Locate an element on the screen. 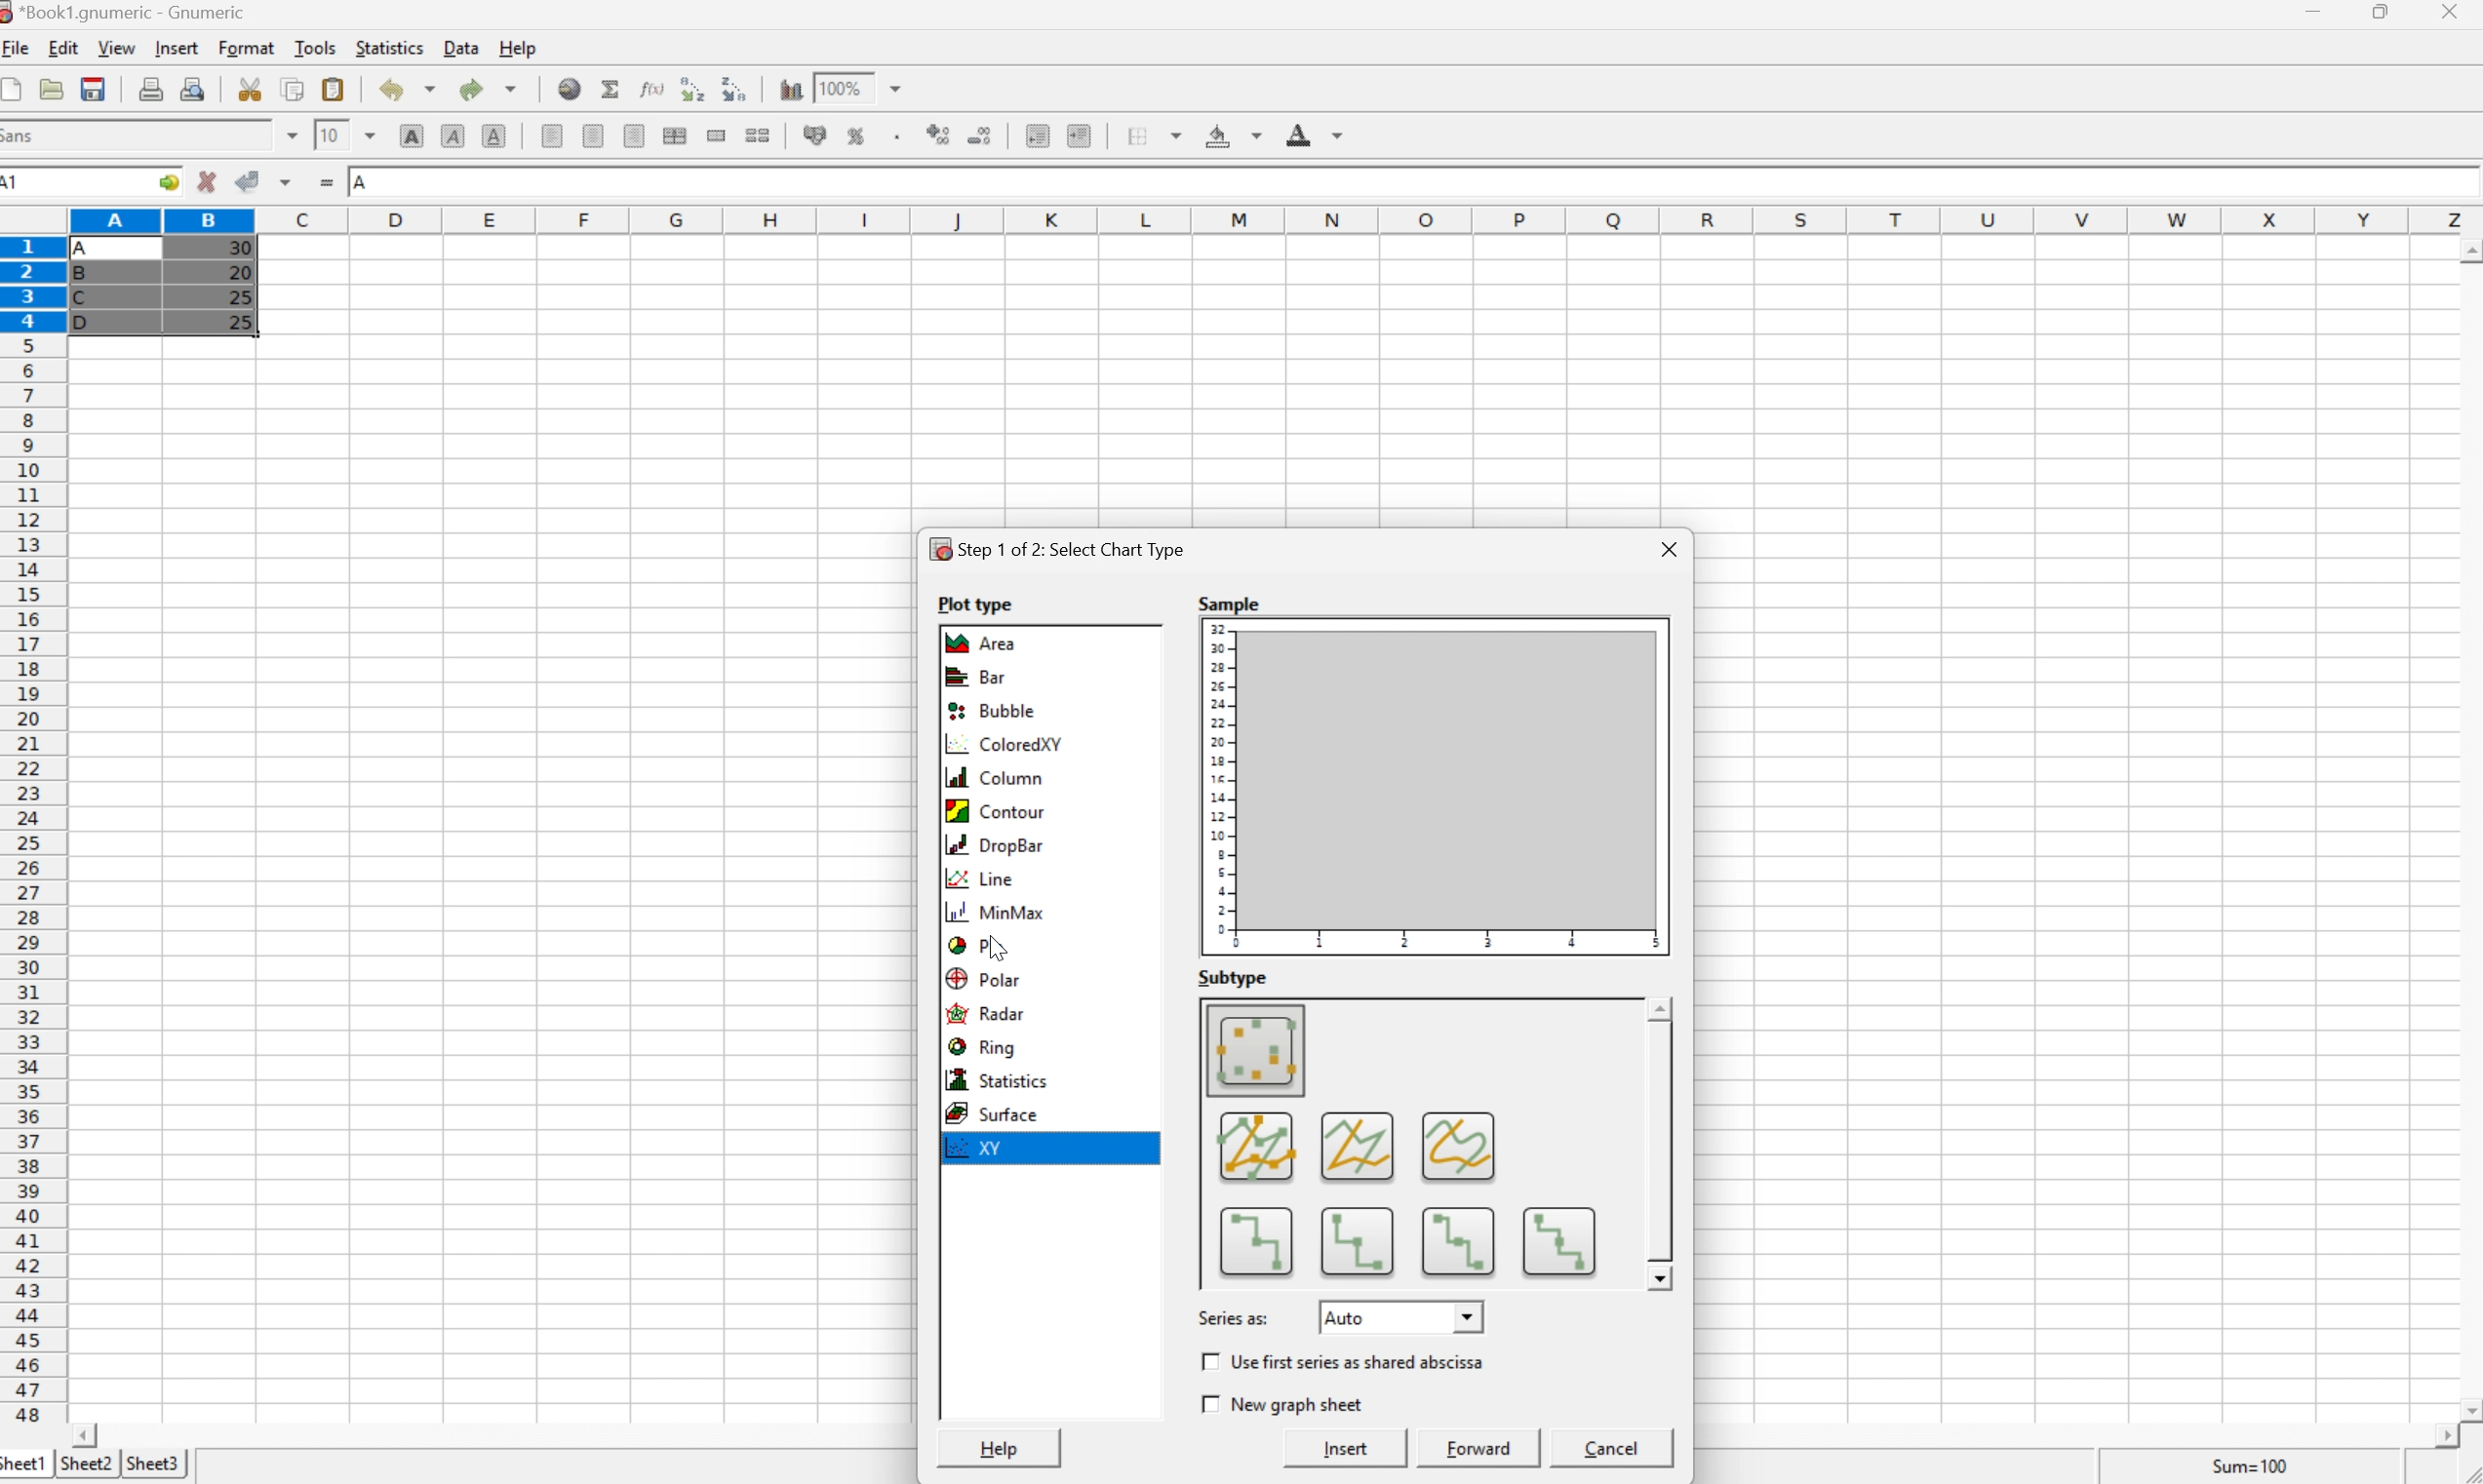 The height and width of the screenshot is (1484, 2483). Contour is located at coordinates (993, 812).